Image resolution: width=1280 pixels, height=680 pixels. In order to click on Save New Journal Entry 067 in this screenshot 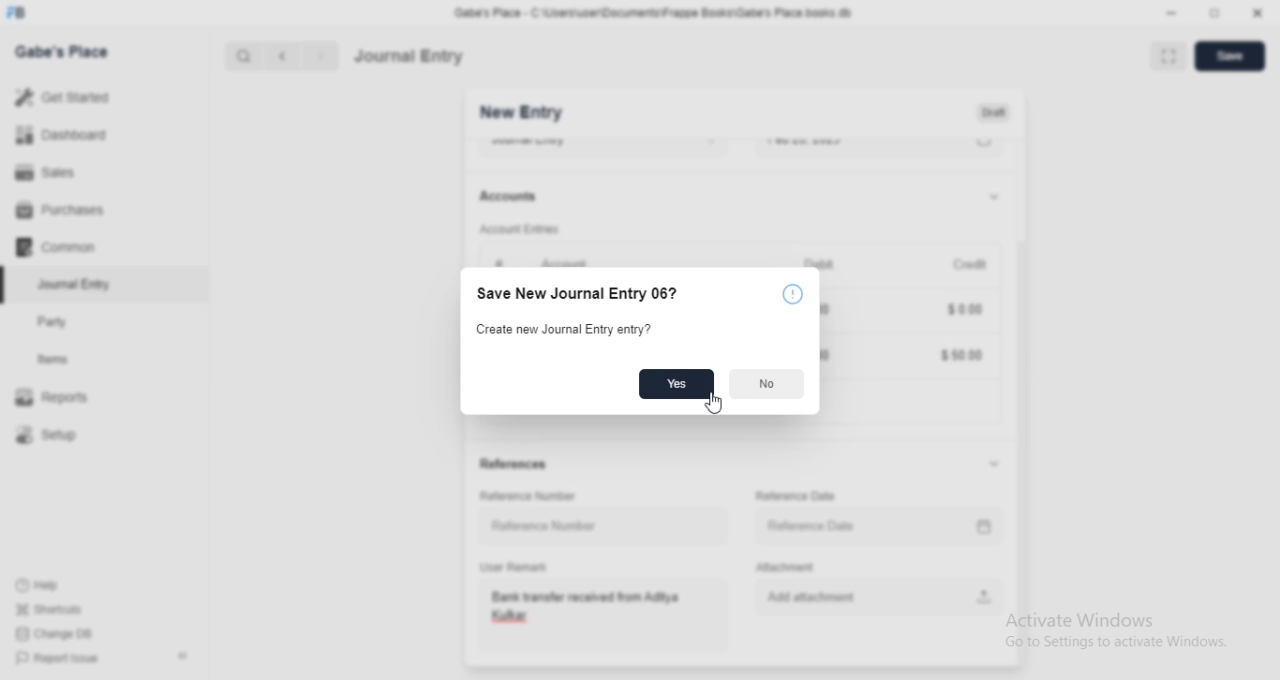, I will do `click(575, 293)`.